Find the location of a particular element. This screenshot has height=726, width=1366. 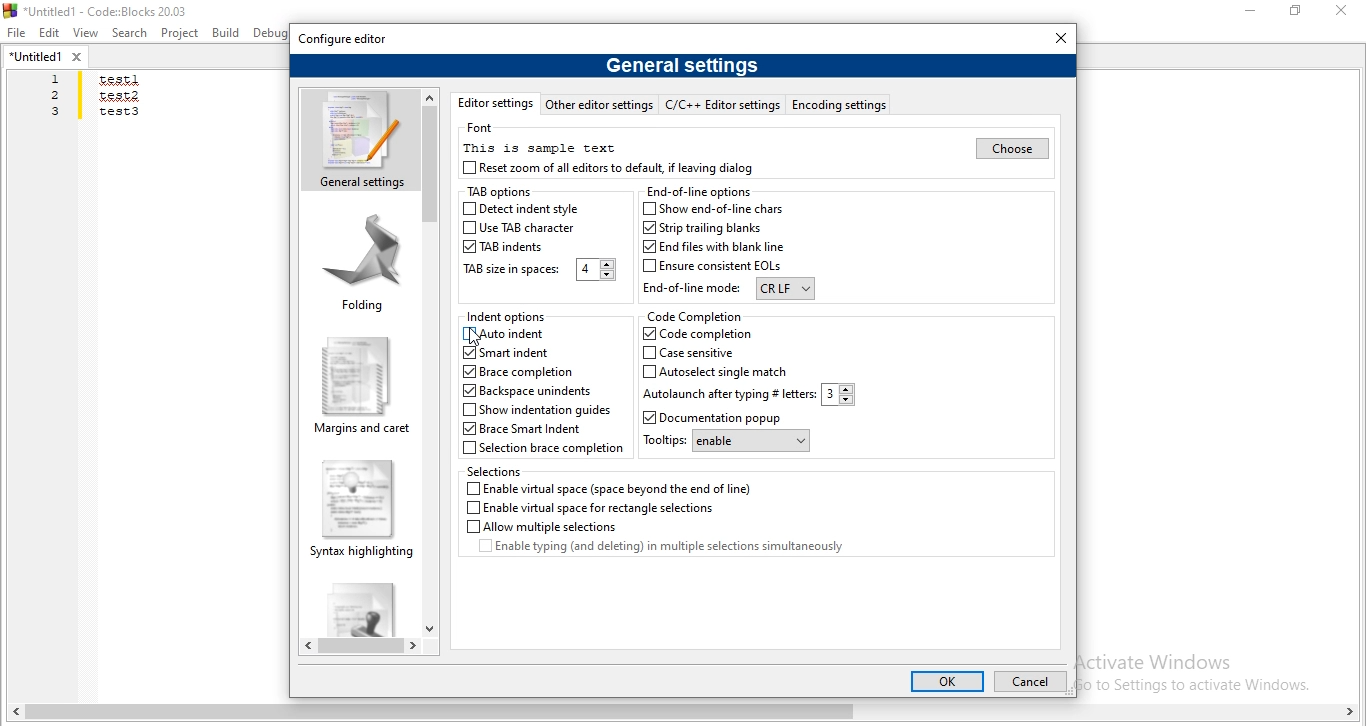

View  is located at coordinates (86, 32).